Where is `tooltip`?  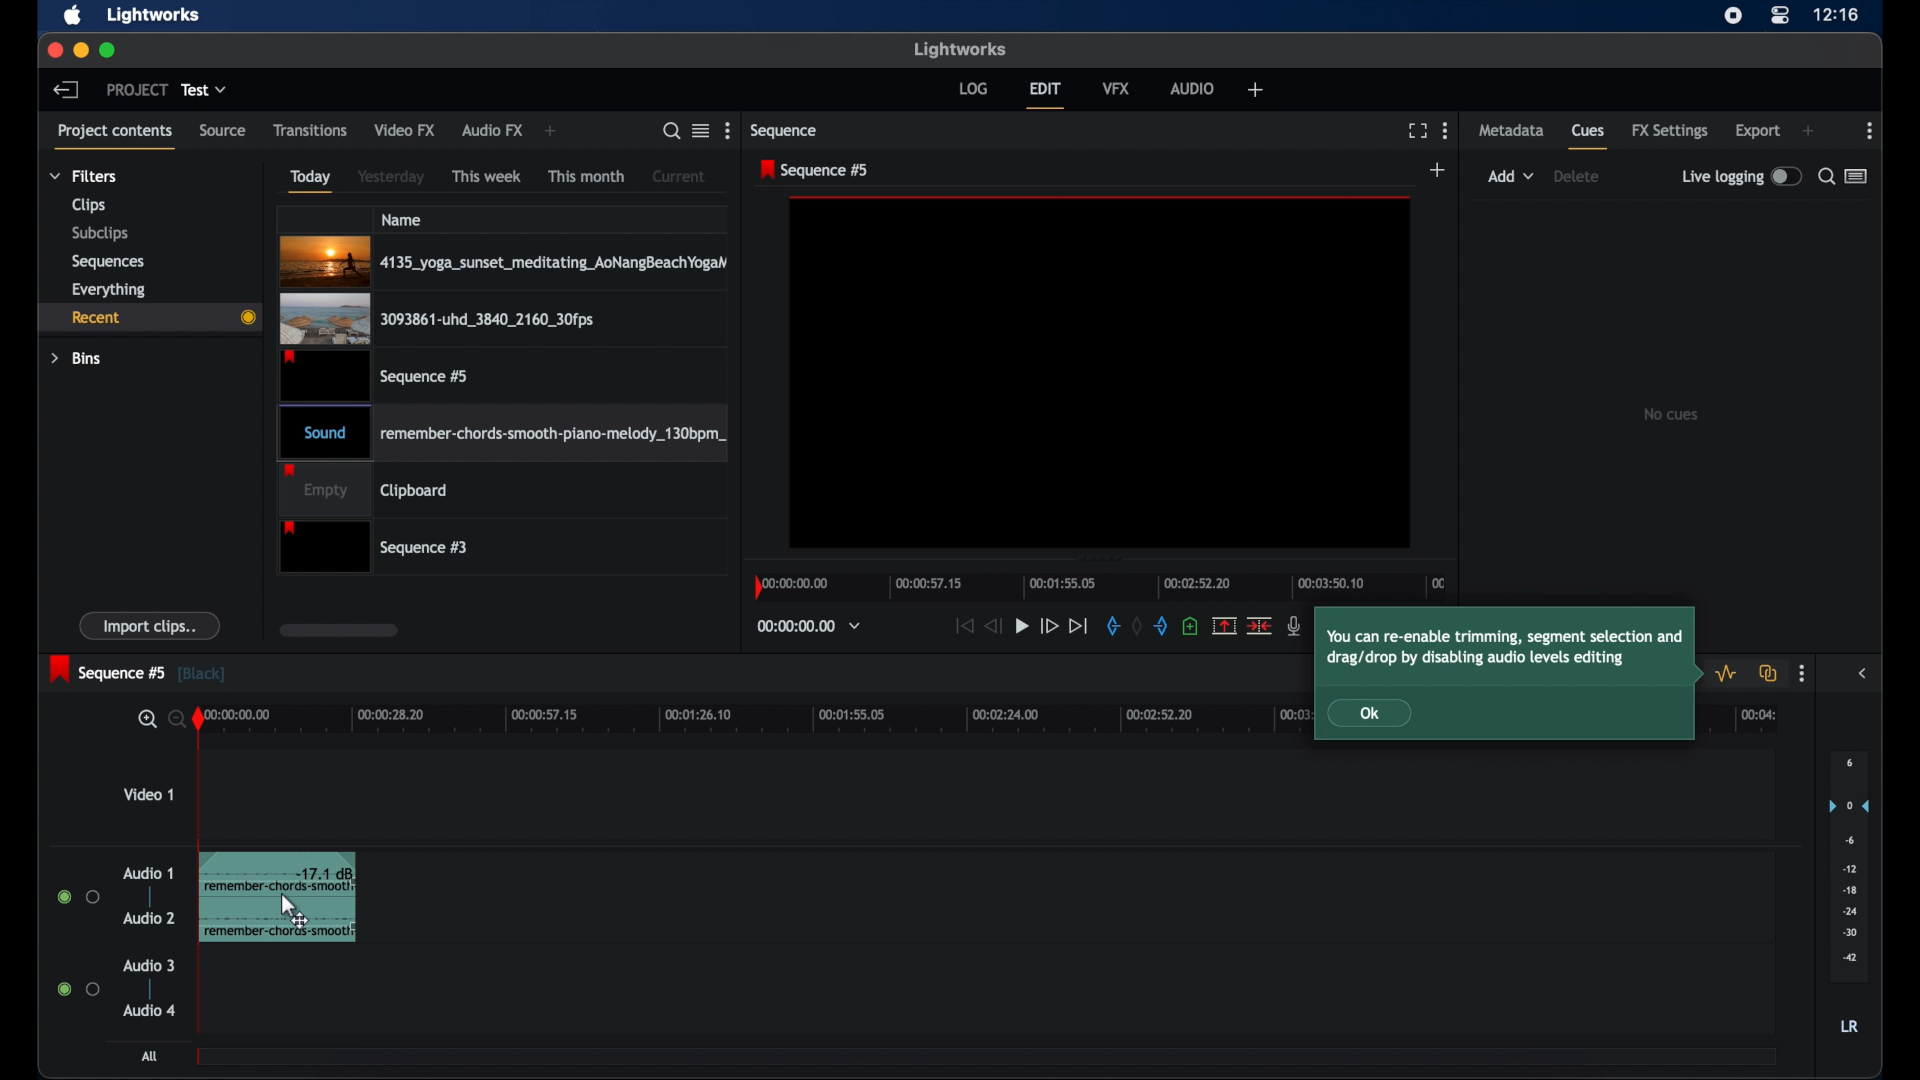 tooltip is located at coordinates (1511, 647).